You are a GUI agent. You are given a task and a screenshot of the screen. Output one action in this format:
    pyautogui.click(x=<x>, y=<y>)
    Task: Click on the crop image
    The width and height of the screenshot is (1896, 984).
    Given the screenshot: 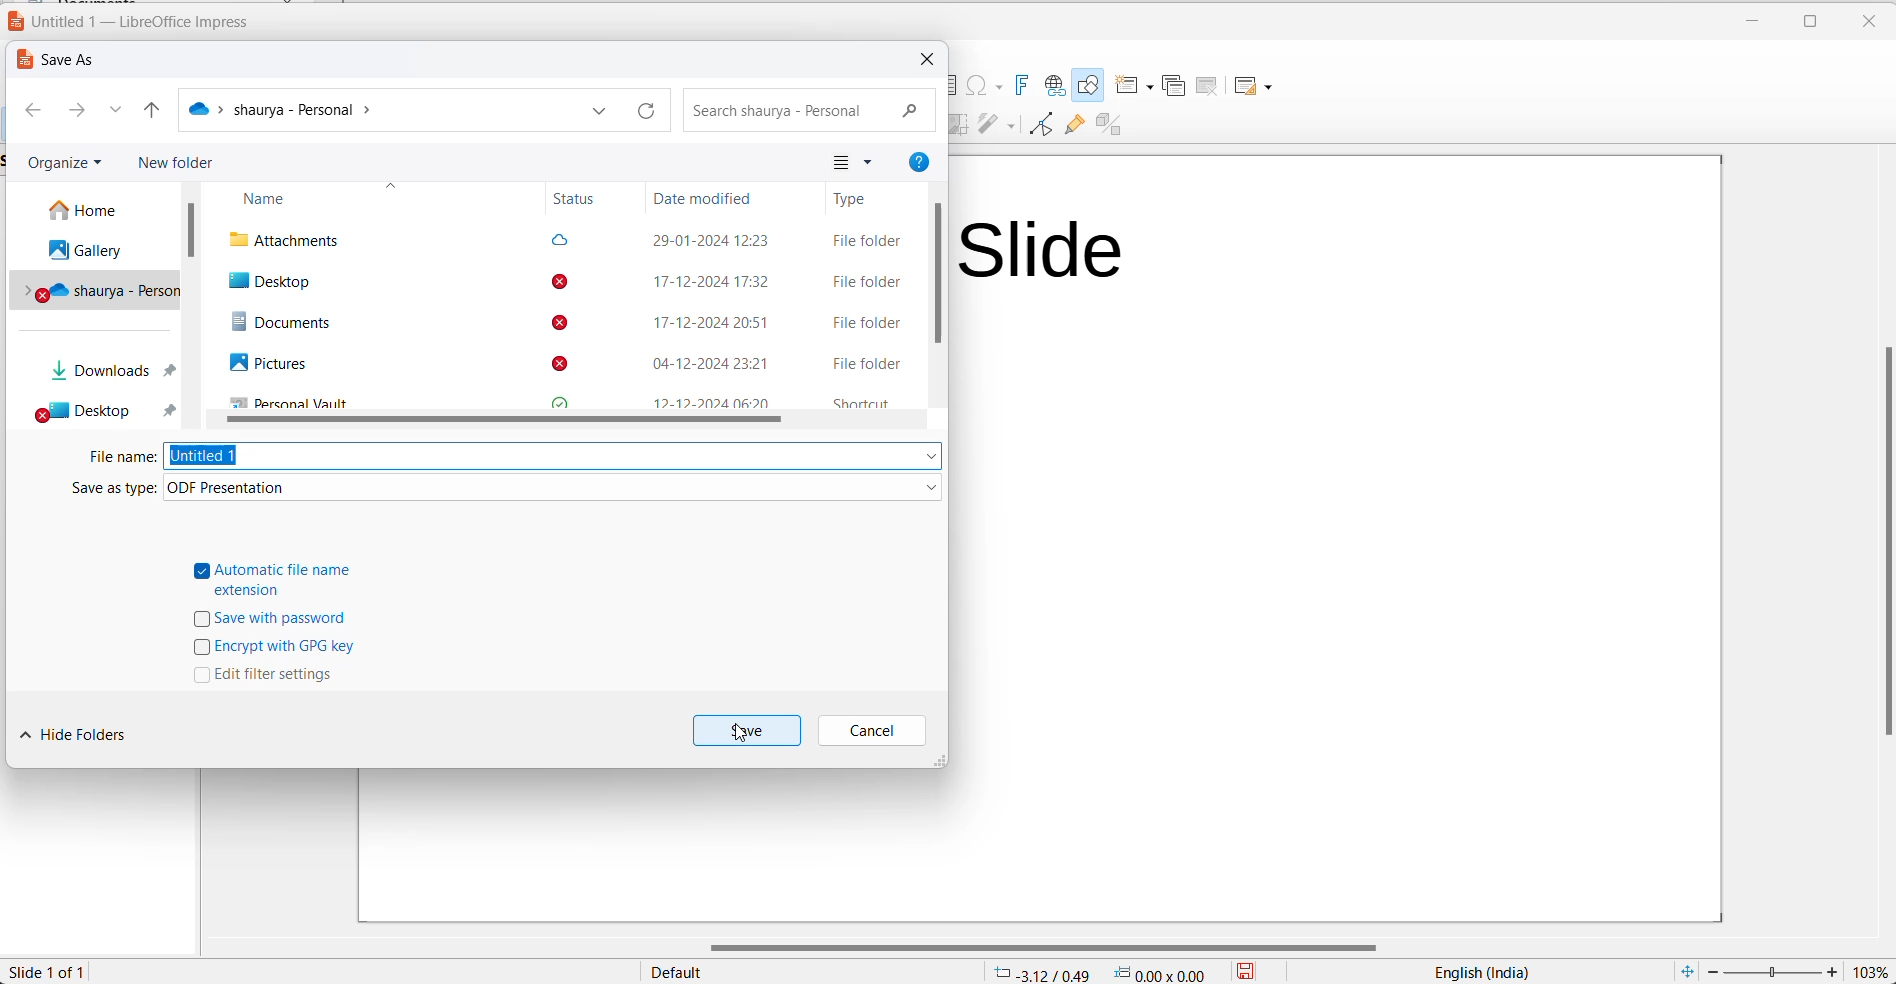 What is the action you would take?
    pyautogui.click(x=961, y=127)
    